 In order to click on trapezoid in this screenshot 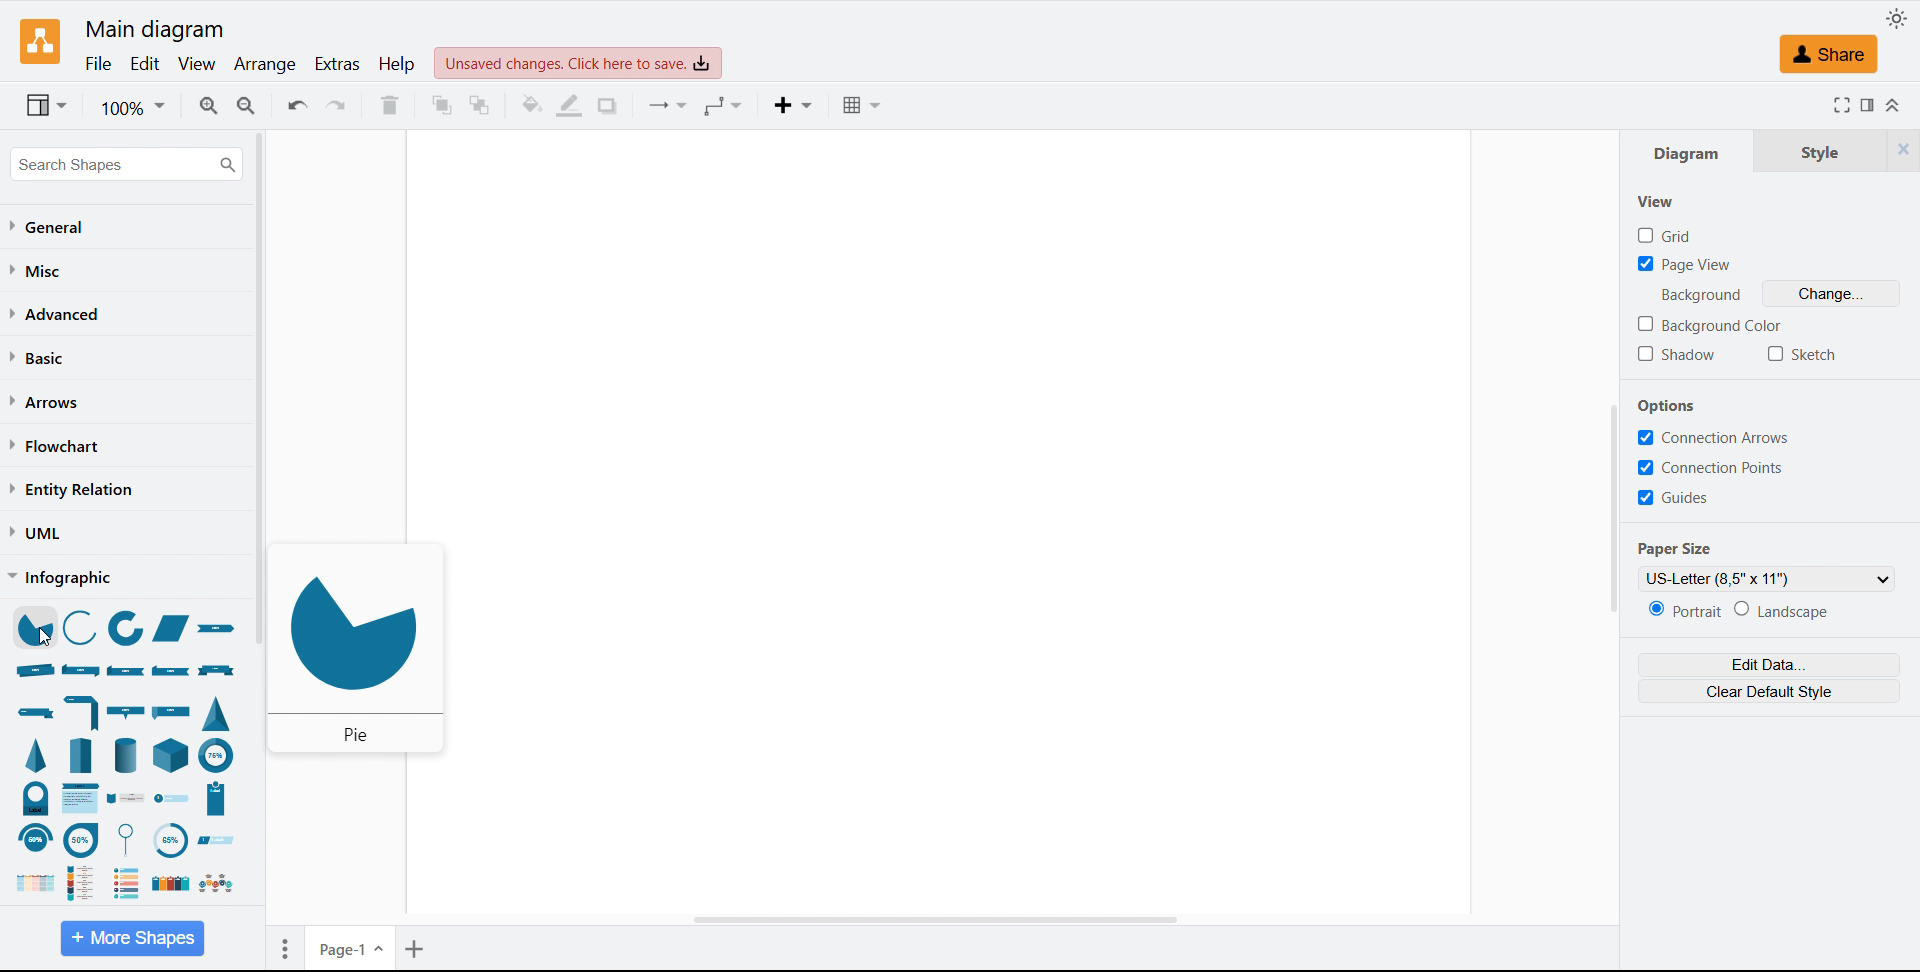, I will do `click(173, 629)`.